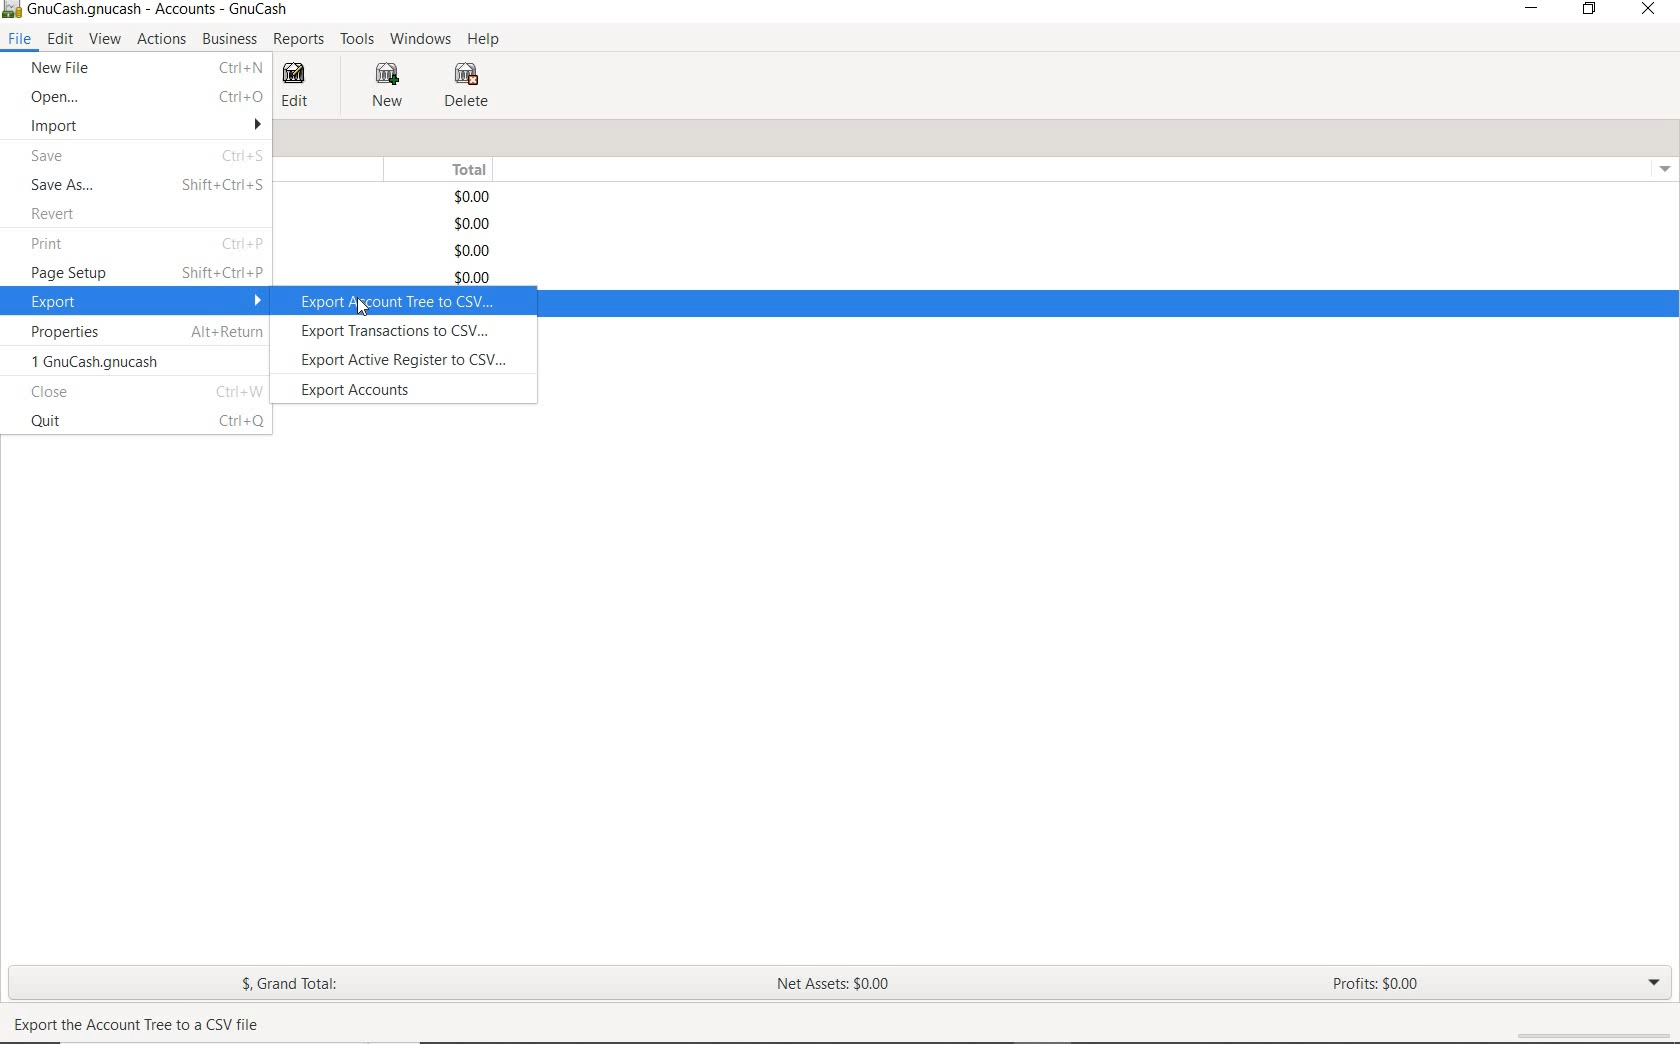  Describe the element at coordinates (472, 277) in the screenshot. I see `$0.00` at that location.